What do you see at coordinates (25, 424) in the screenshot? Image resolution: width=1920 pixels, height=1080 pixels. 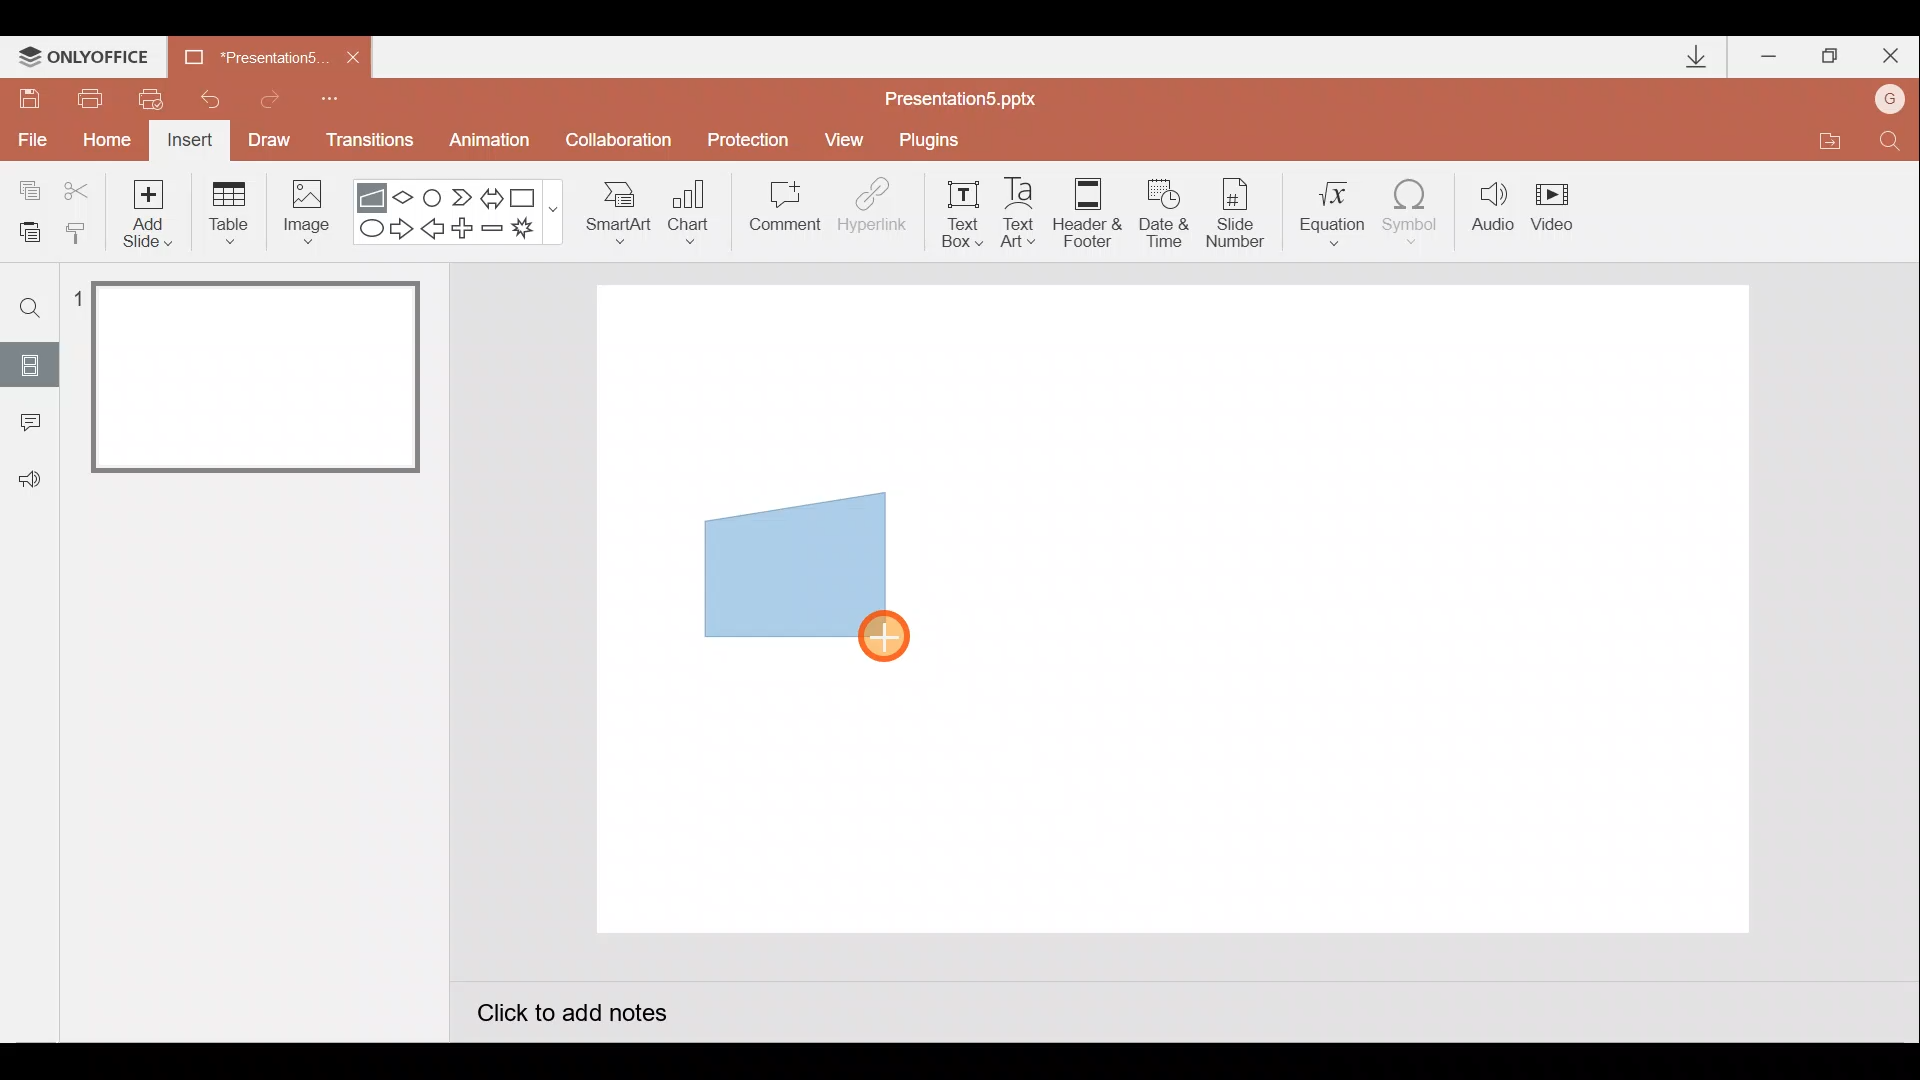 I see `Comments` at bounding box center [25, 424].